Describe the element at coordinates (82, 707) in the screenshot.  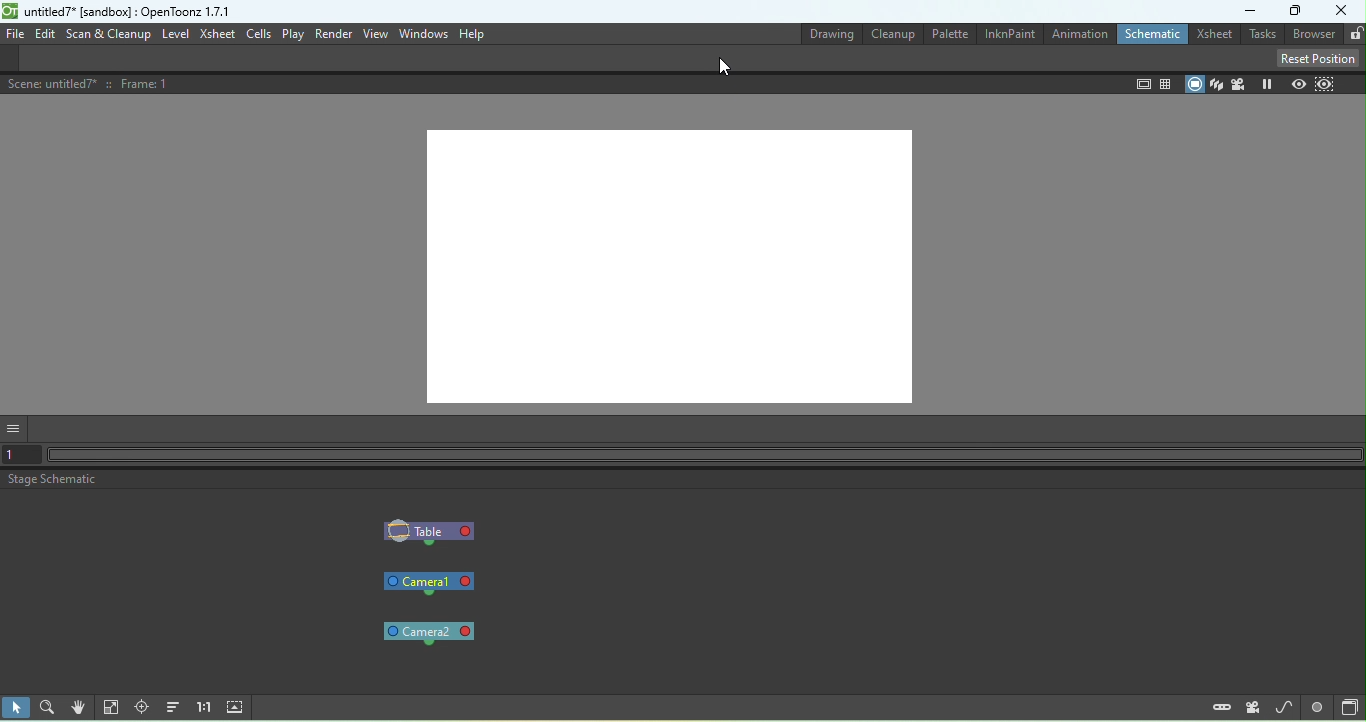
I see `Hand mode` at that location.